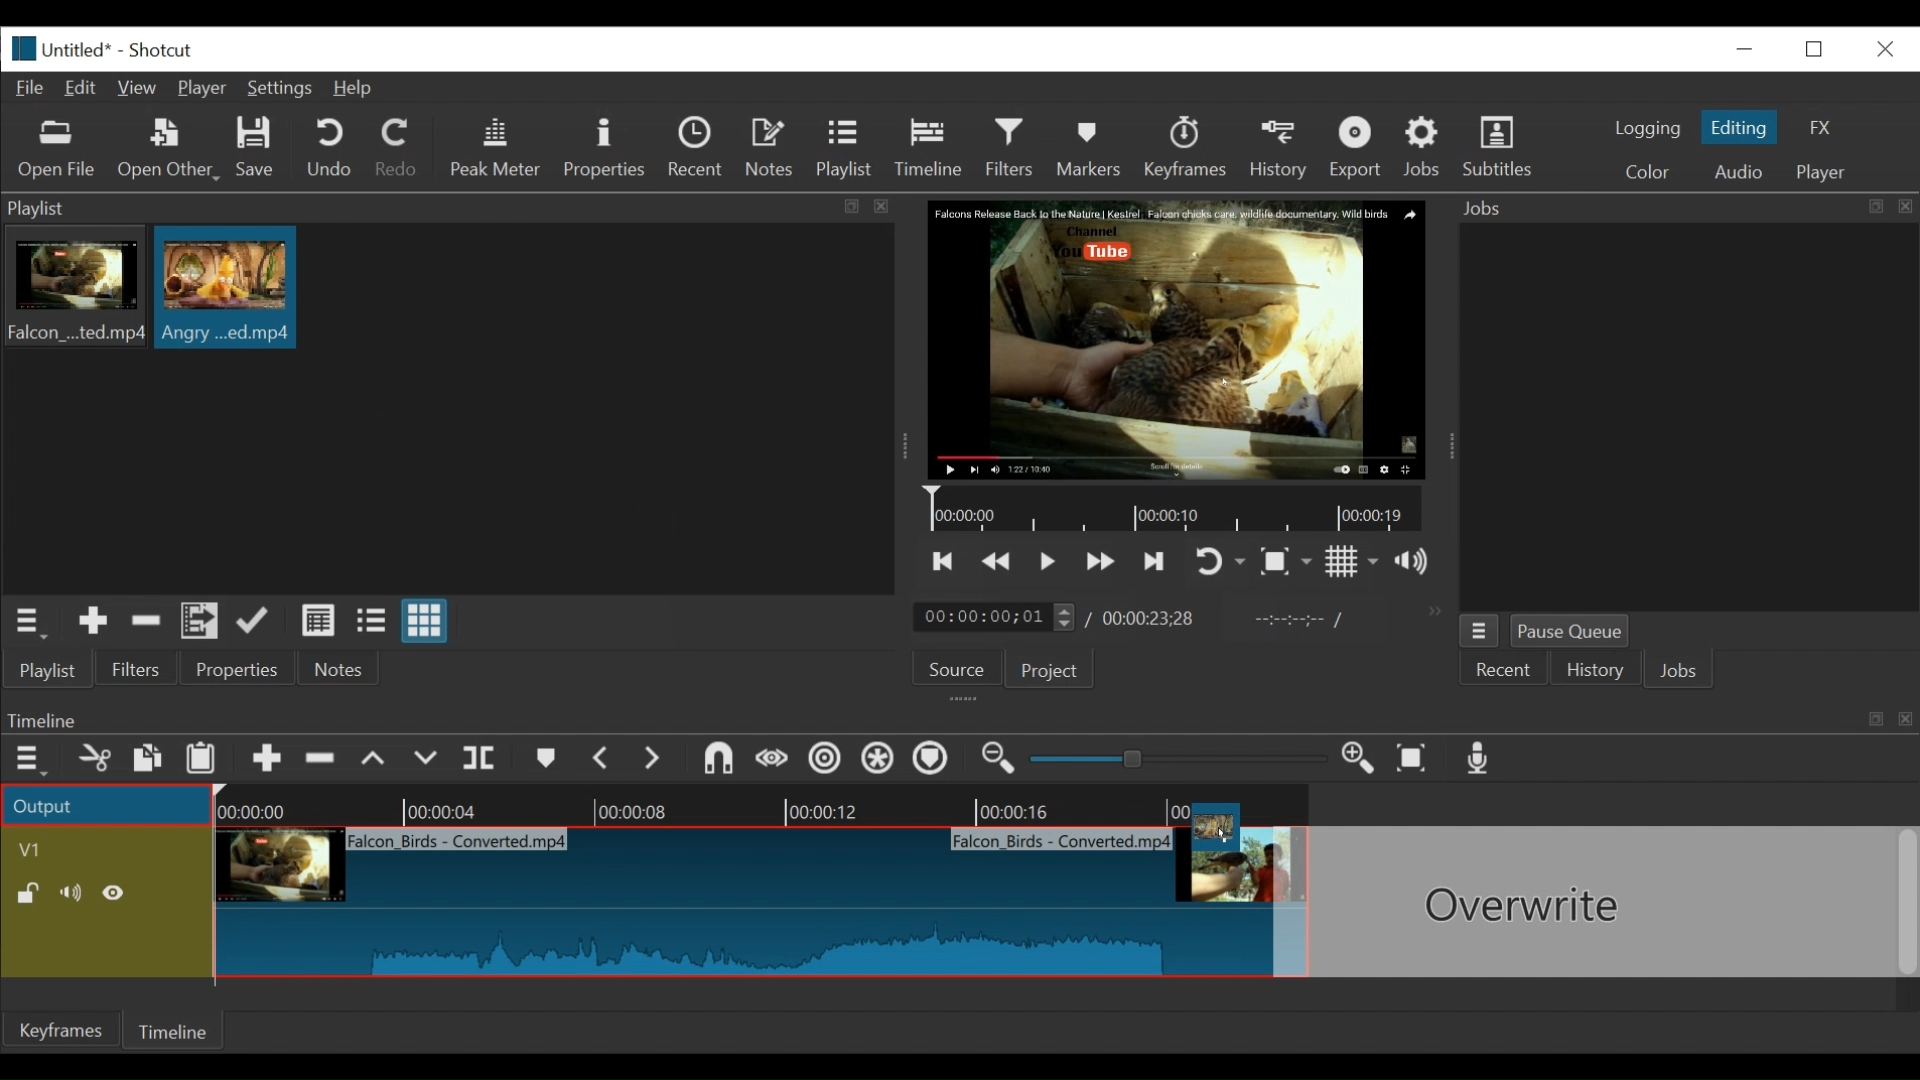 Image resolution: width=1920 pixels, height=1080 pixels. I want to click on Edit, so click(85, 86).